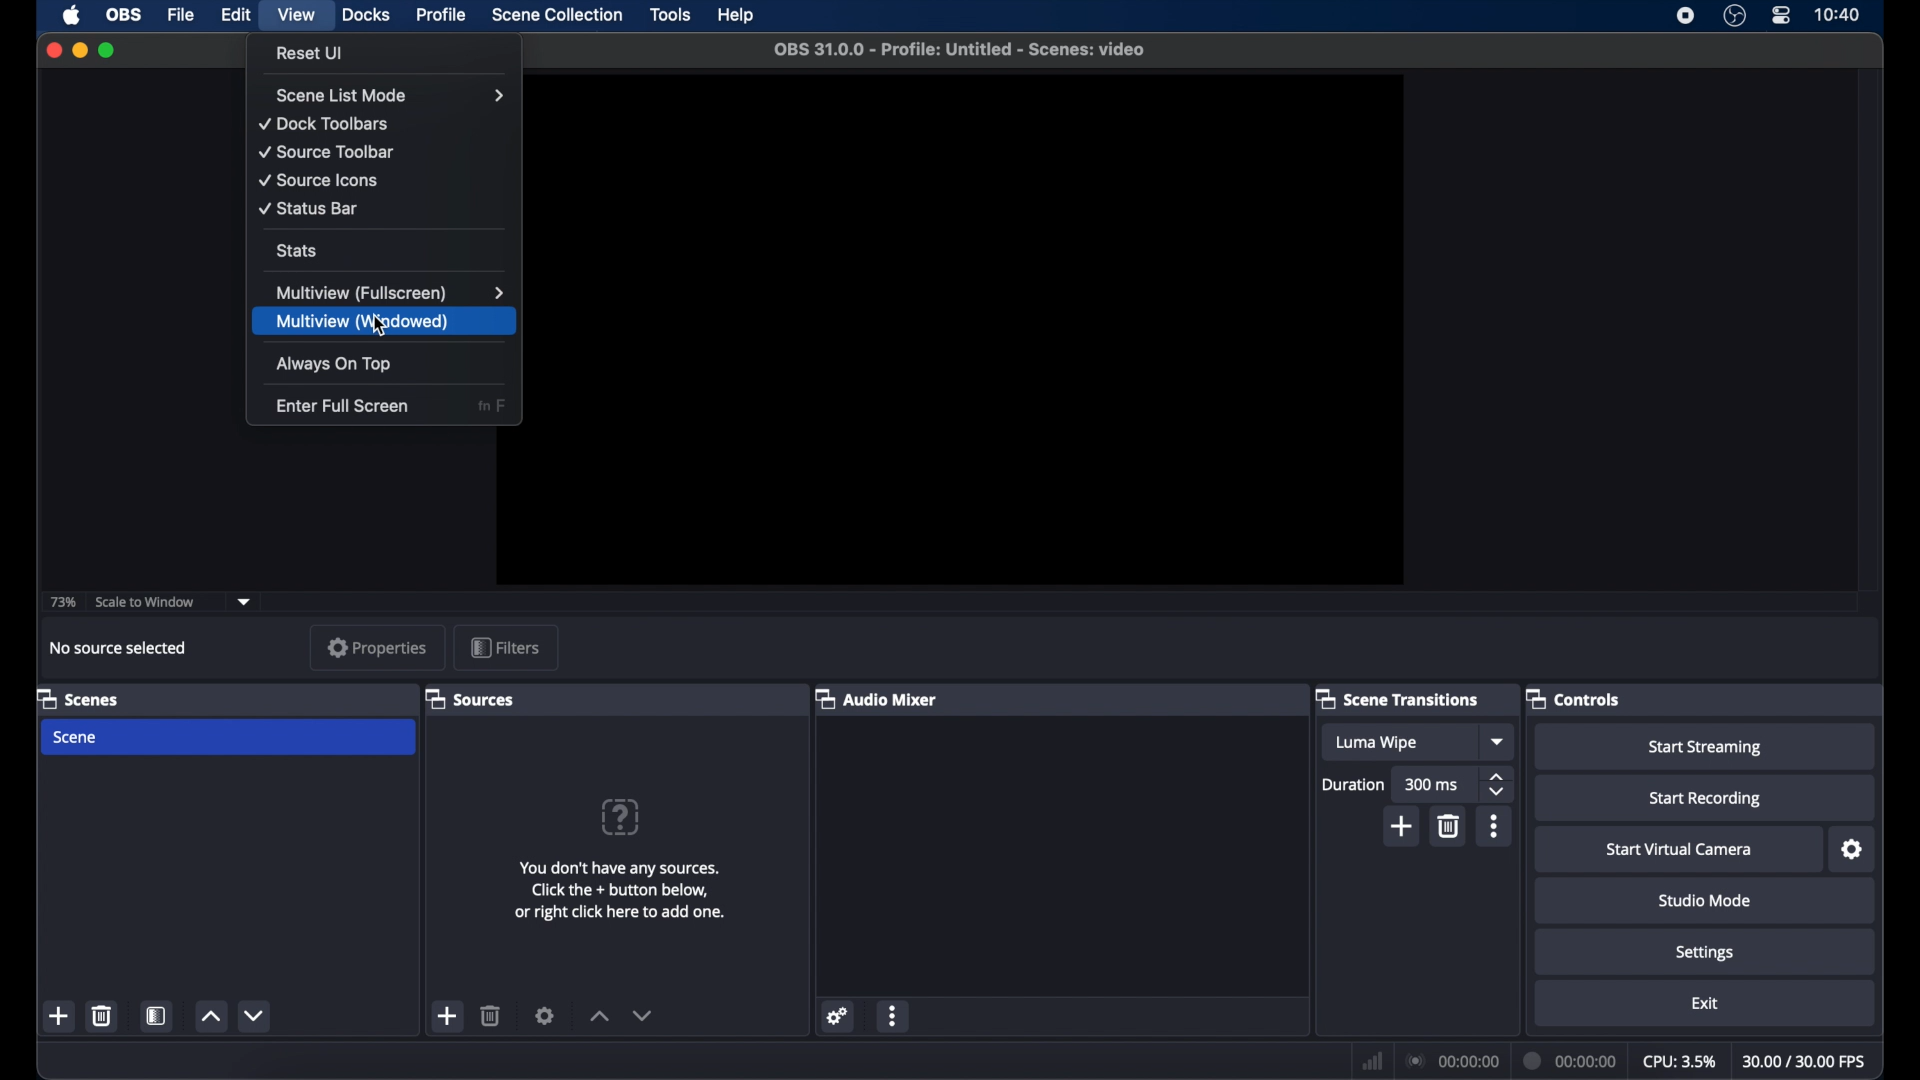 This screenshot has width=1920, height=1080. I want to click on decrement, so click(642, 1015).